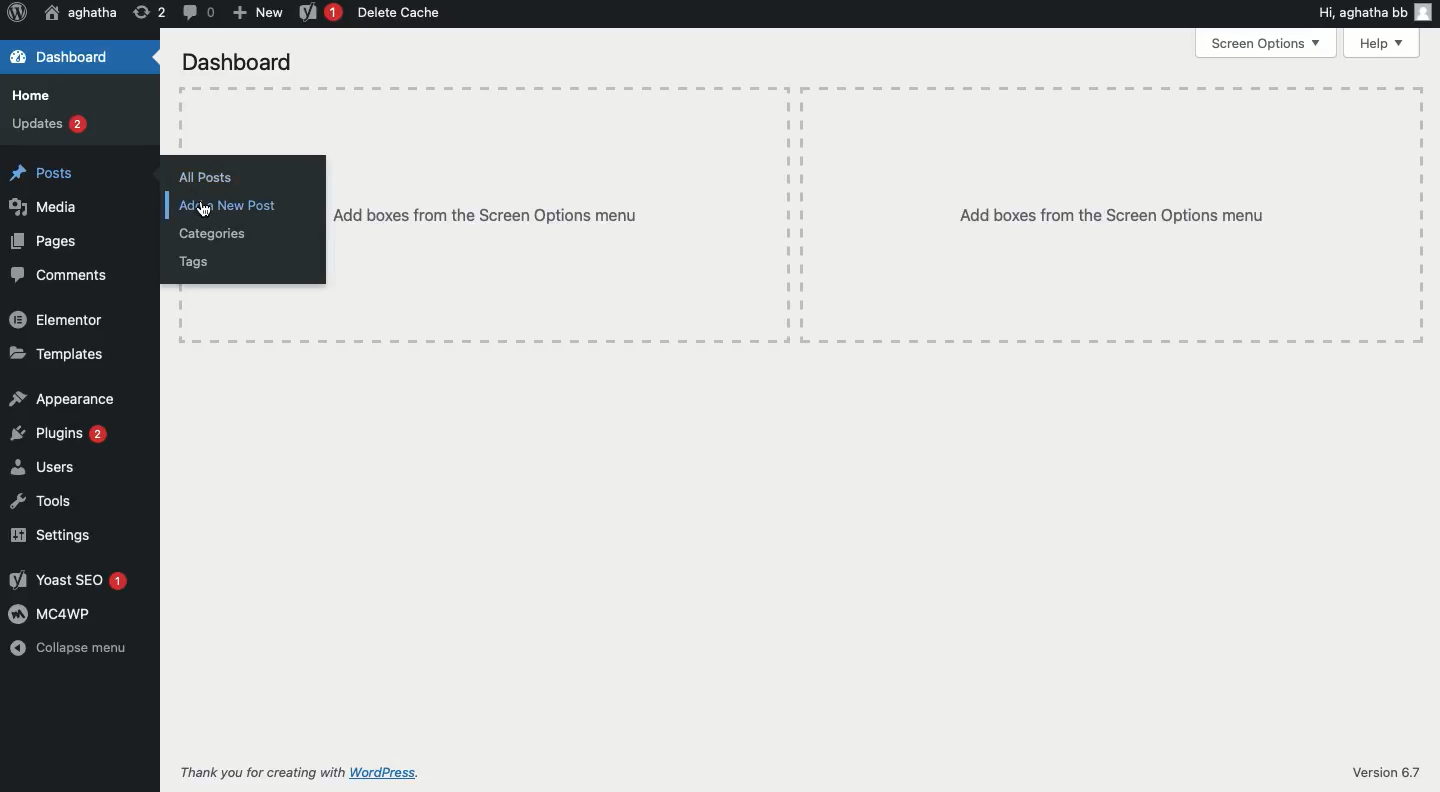 This screenshot has height=792, width=1440. I want to click on Wordpress logo, so click(16, 12).